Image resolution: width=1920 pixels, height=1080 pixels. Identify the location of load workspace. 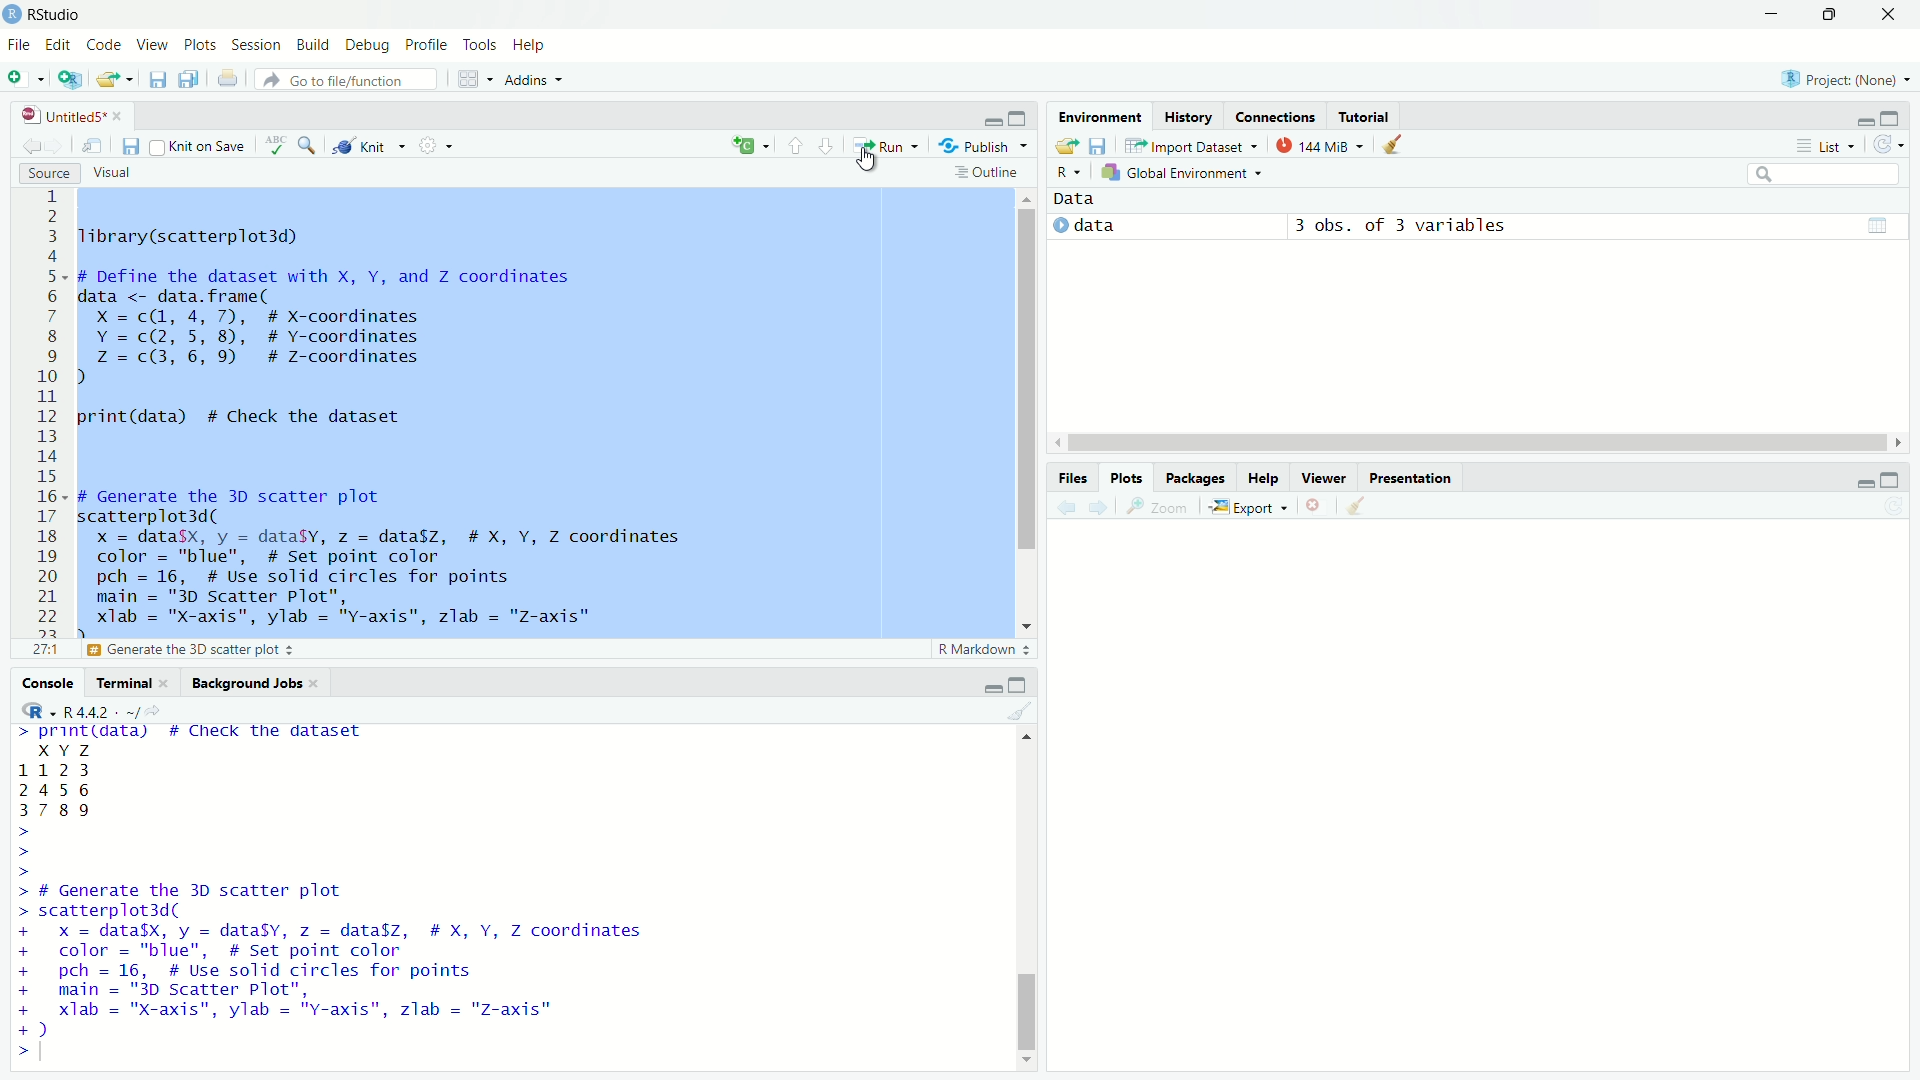
(1065, 145).